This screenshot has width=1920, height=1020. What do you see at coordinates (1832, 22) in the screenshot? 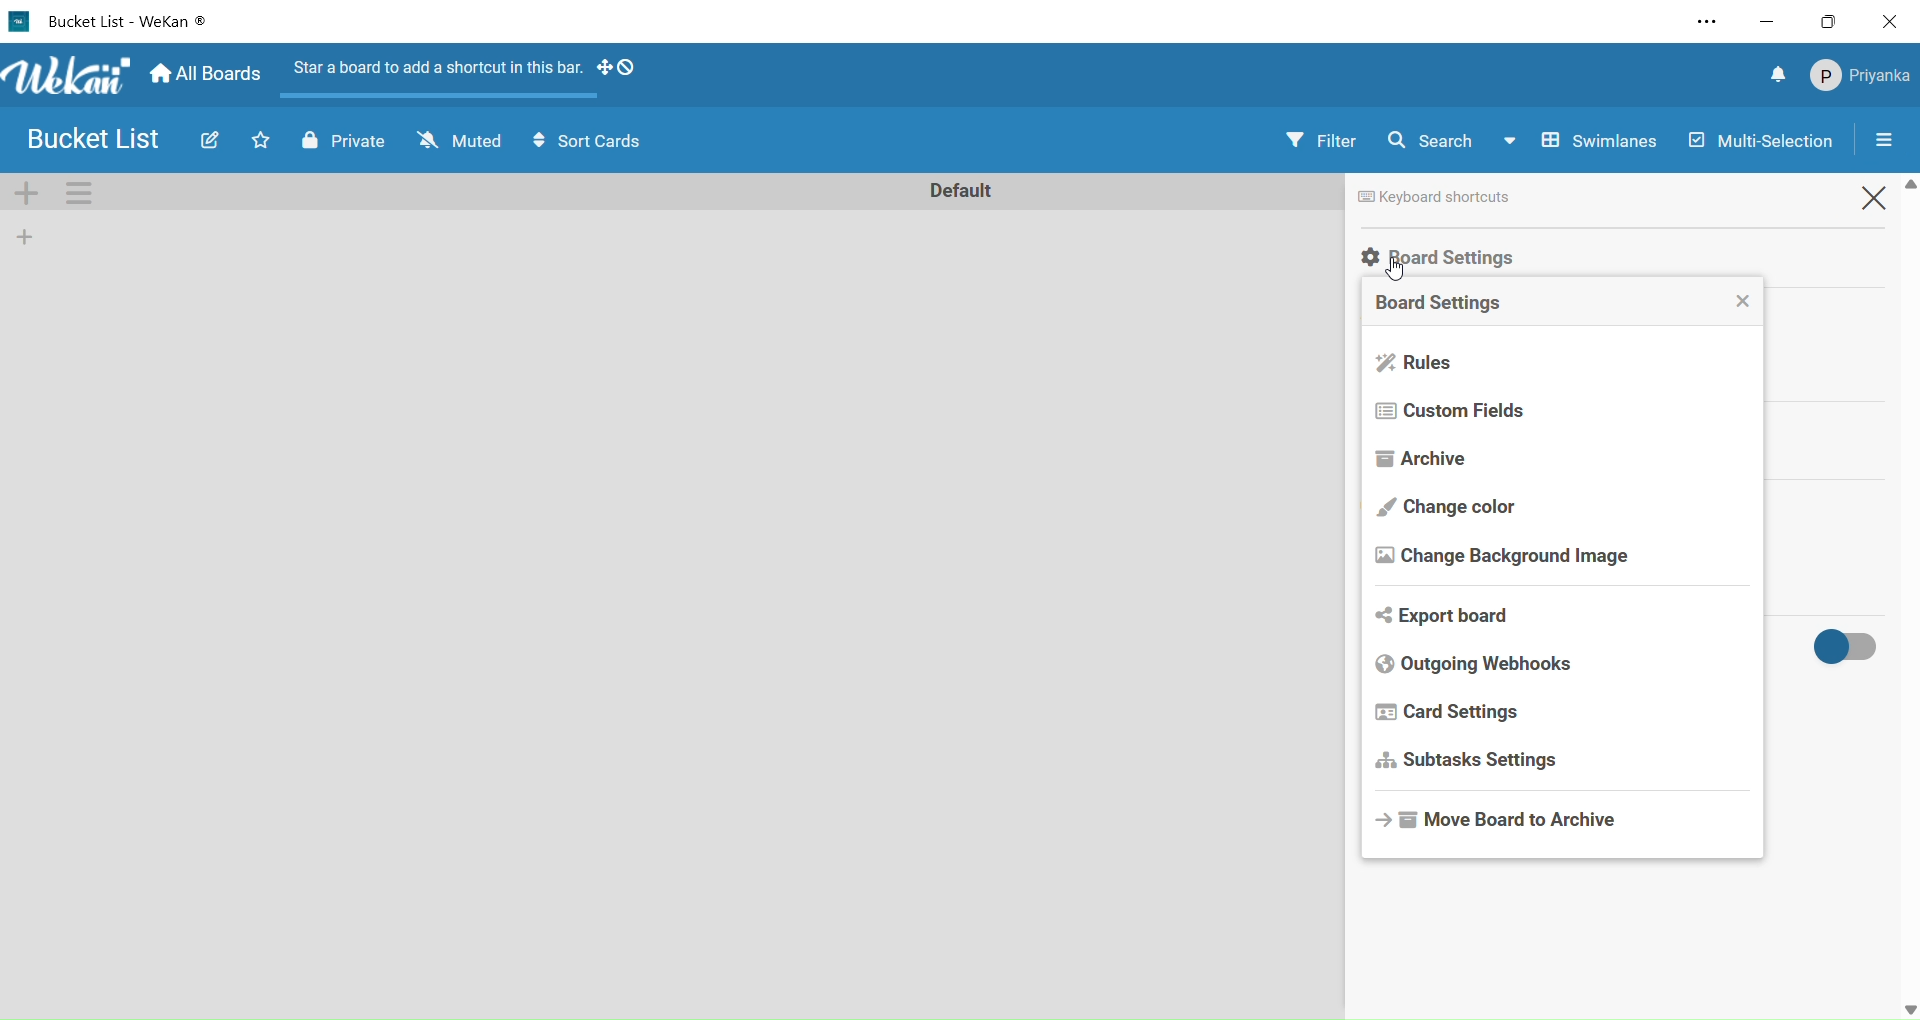
I see `maximize` at bounding box center [1832, 22].